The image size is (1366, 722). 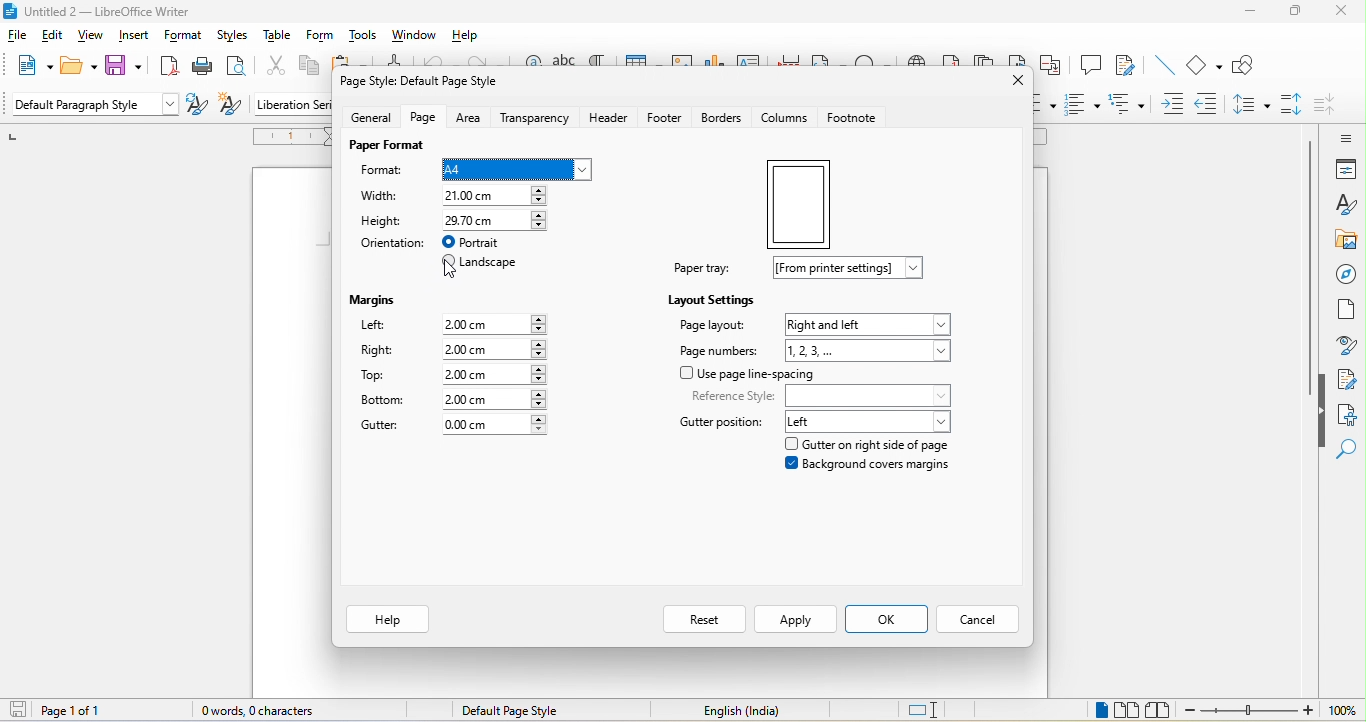 What do you see at coordinates (386, 198) in the screenshot?
I see `width` at bounding box center [386, 198].